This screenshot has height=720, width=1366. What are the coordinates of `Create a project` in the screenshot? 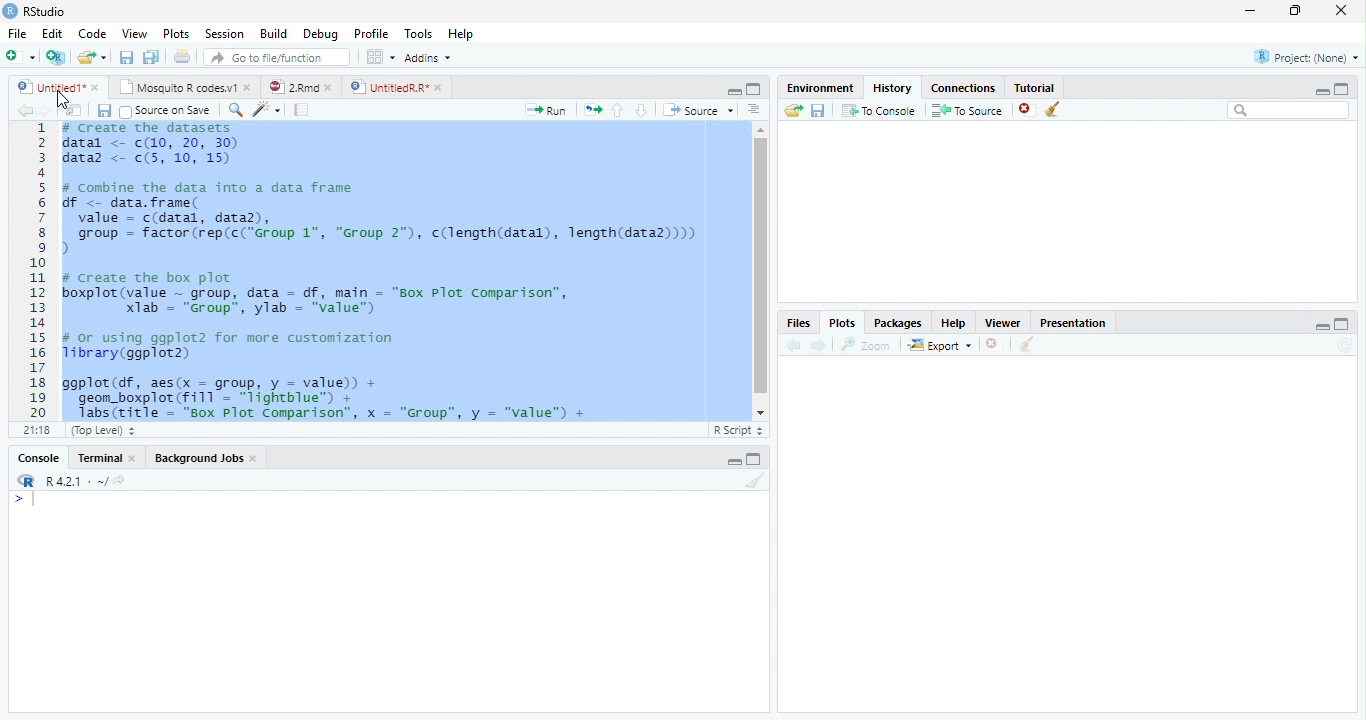 It's located at (57, 56).